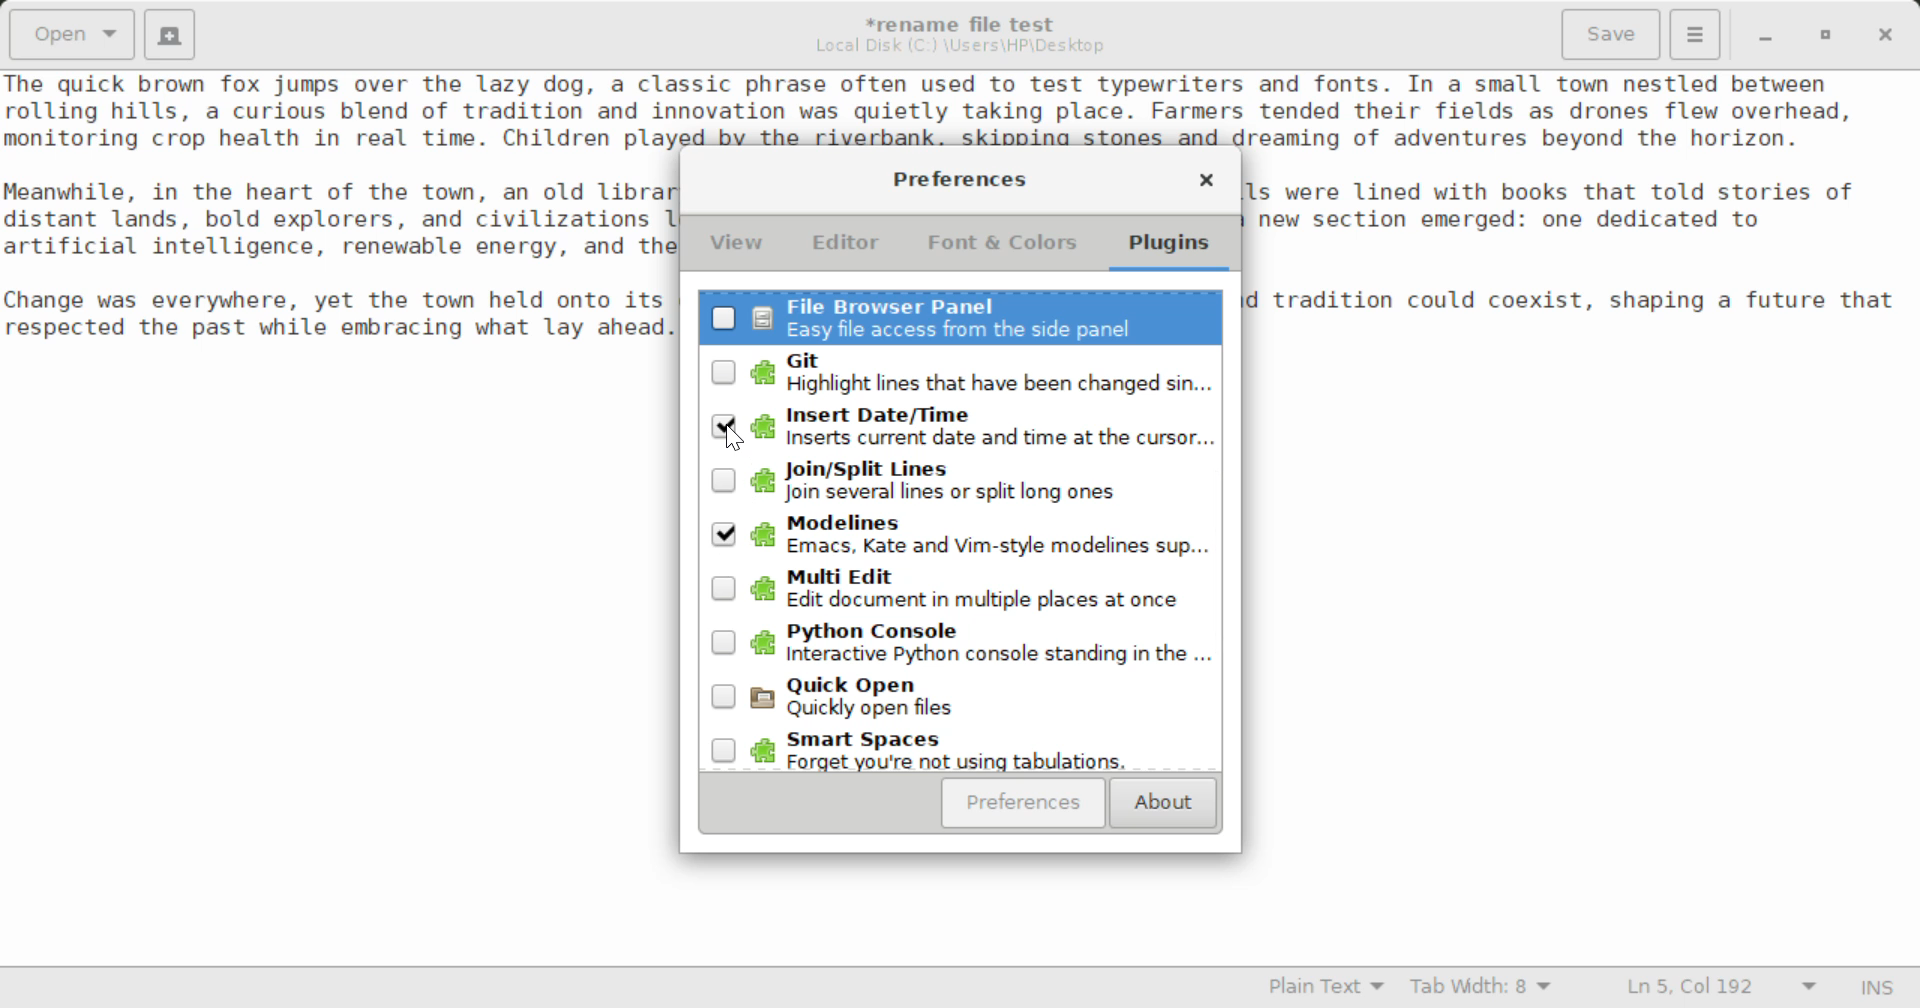 The image size is (1920, 1008). I want to click on Unselected Git Plugin, so click(965, 372).